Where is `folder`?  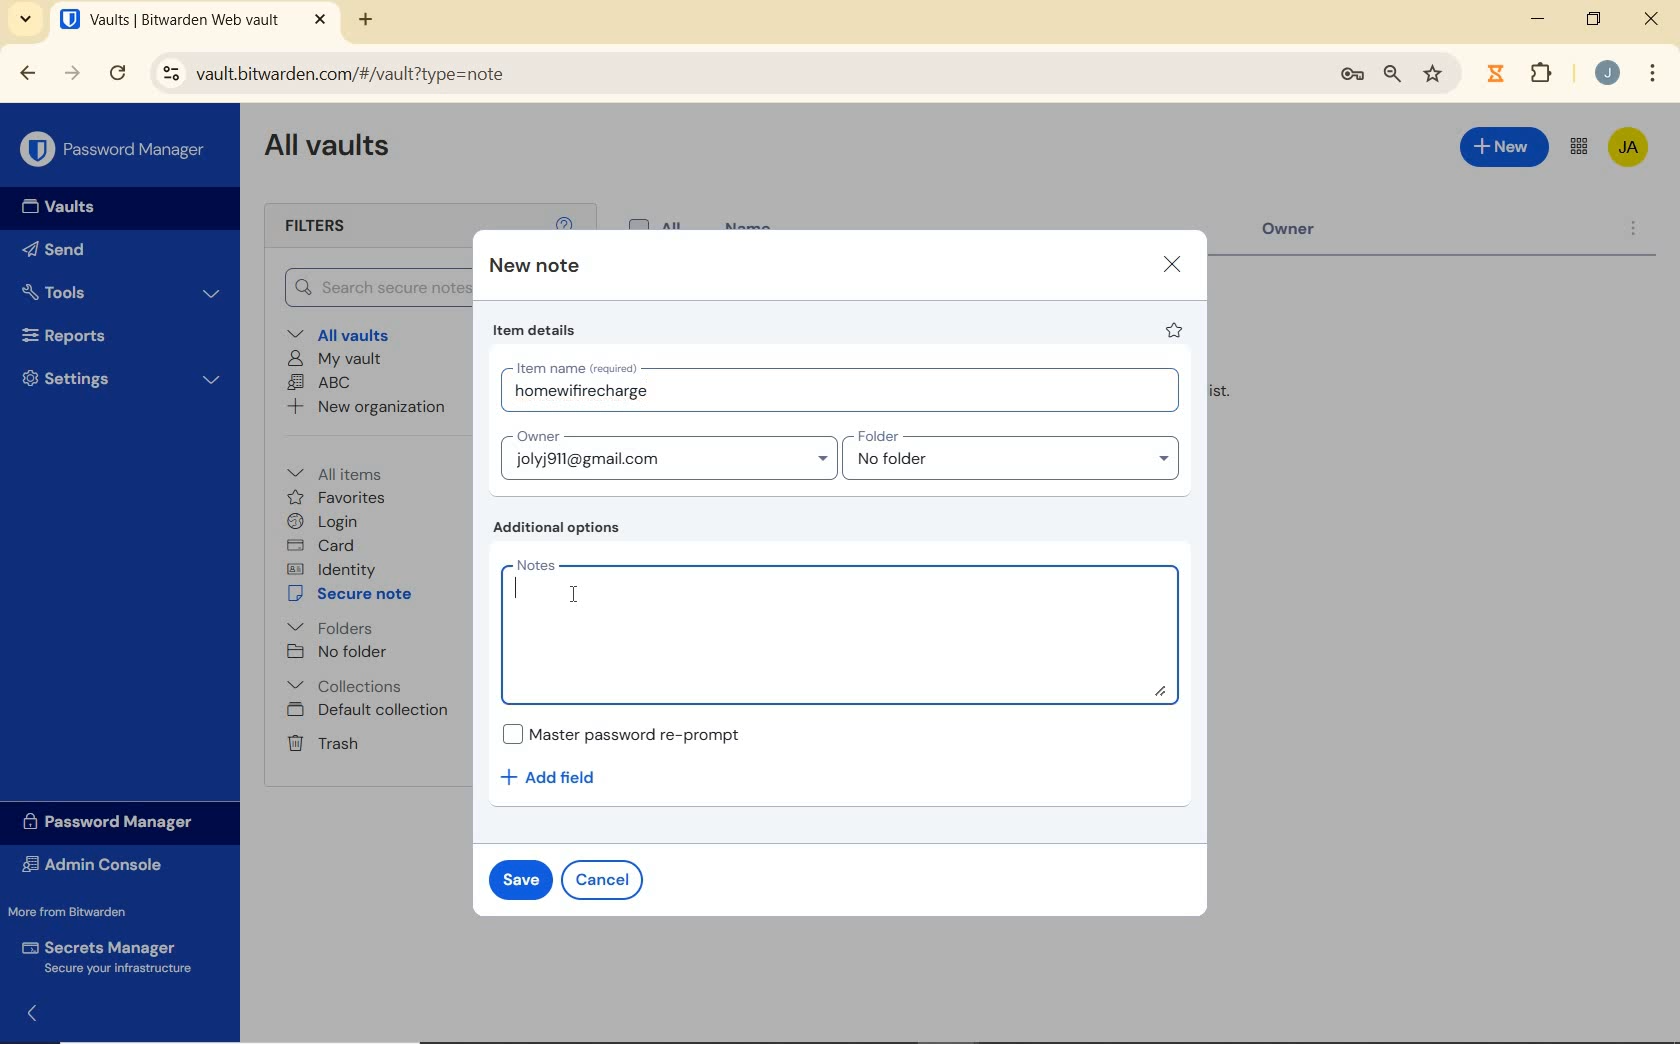
folder is located at coordinates (1013, 455).